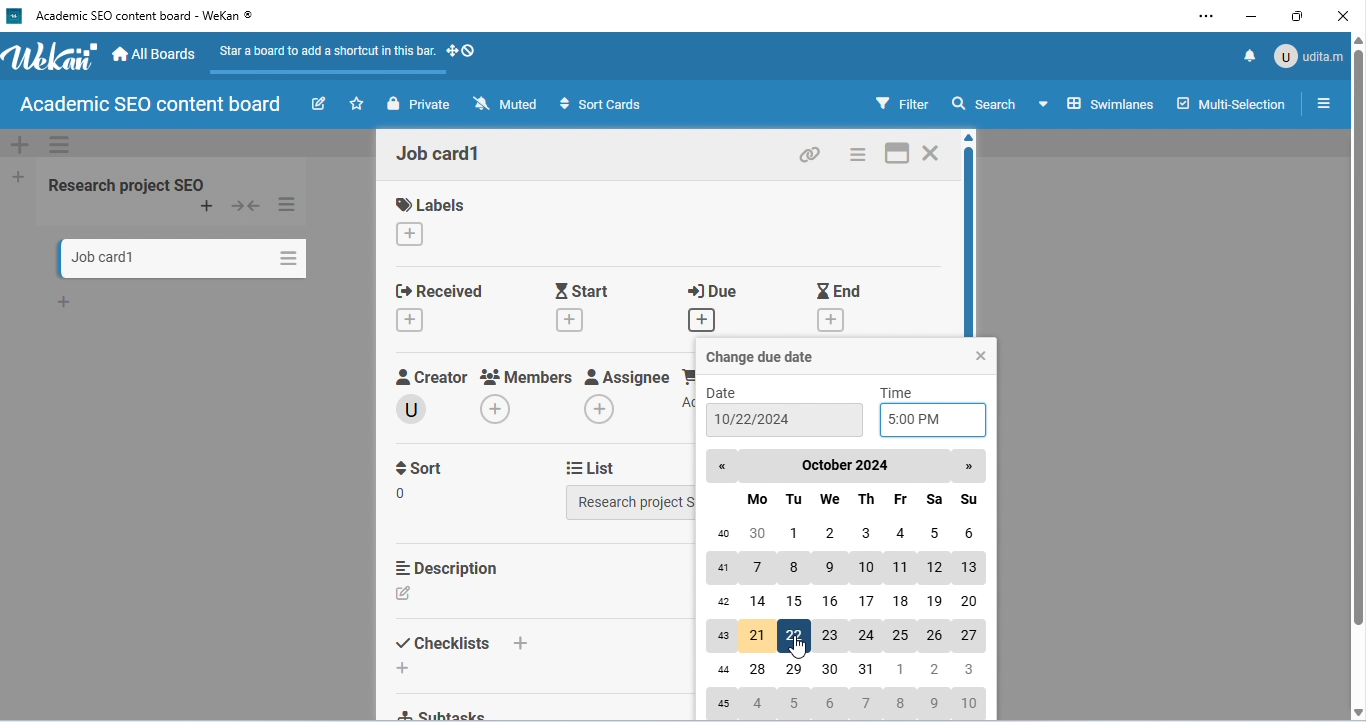 The image size is (1366, 722). I want to click on notification, so click(1252, 54).